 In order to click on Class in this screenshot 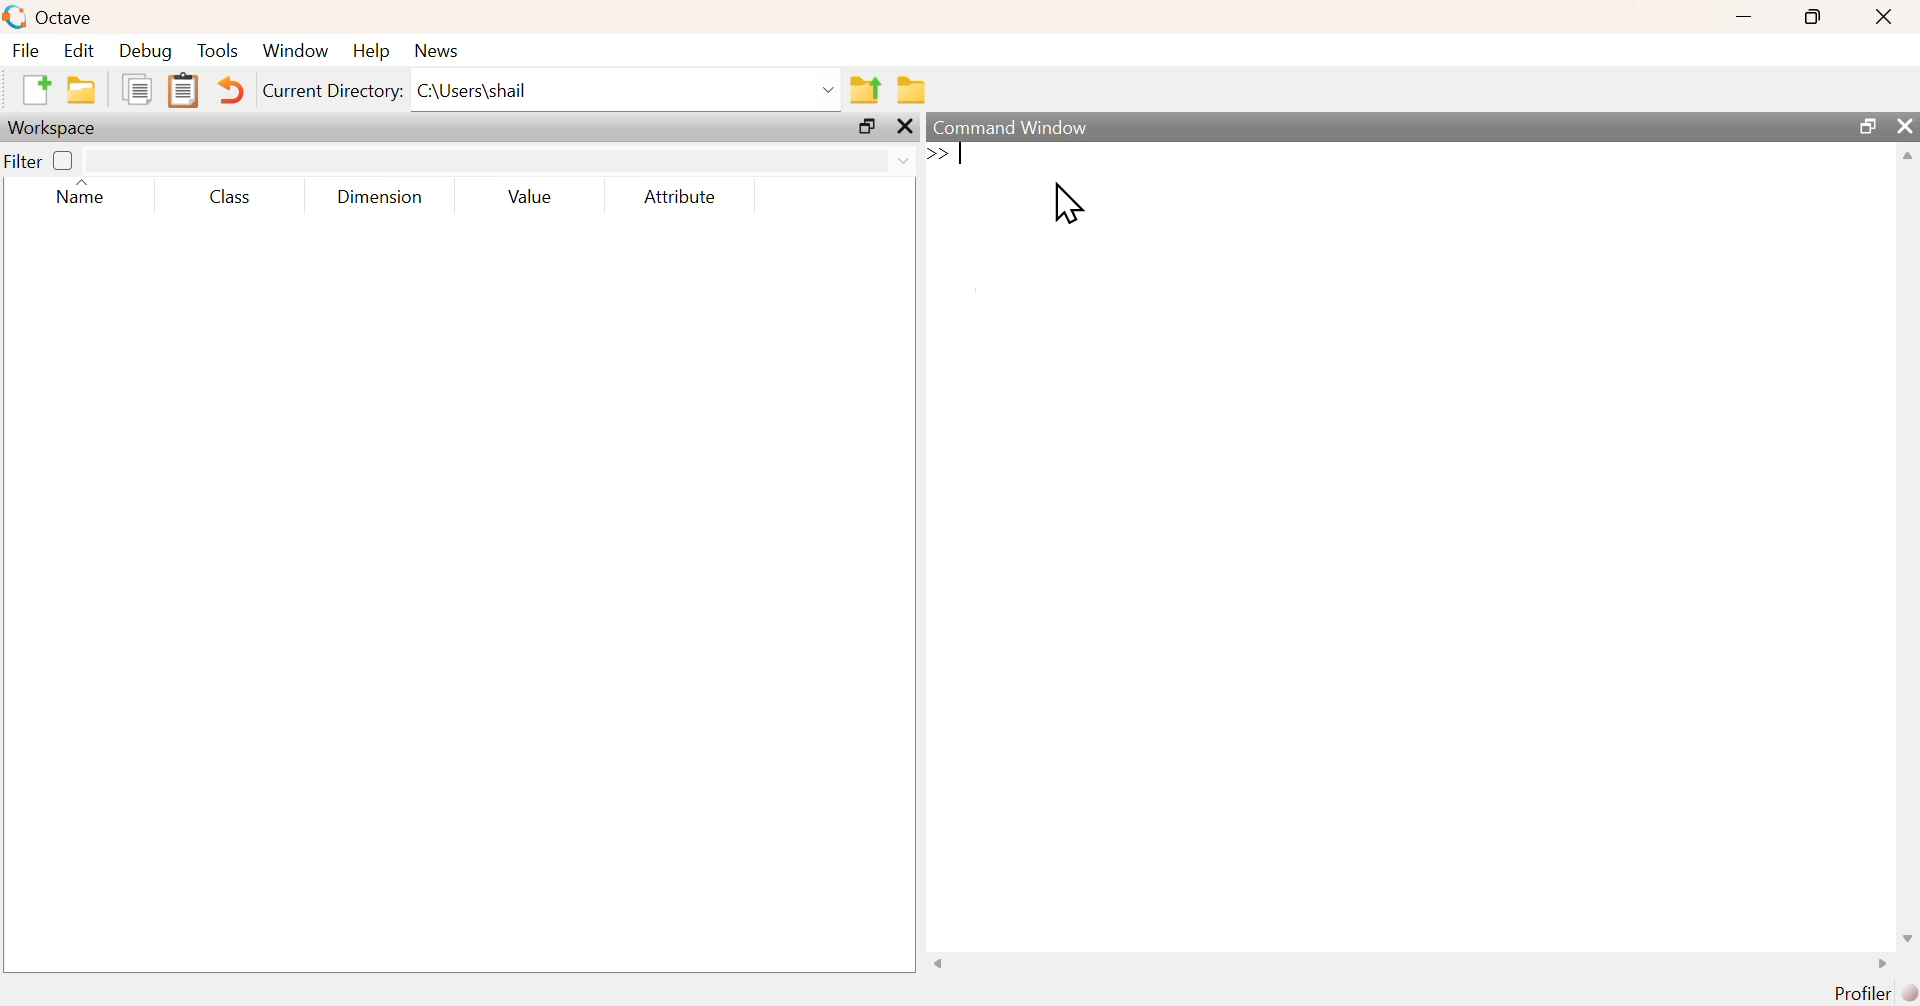, I will do `click(225, 198)`.